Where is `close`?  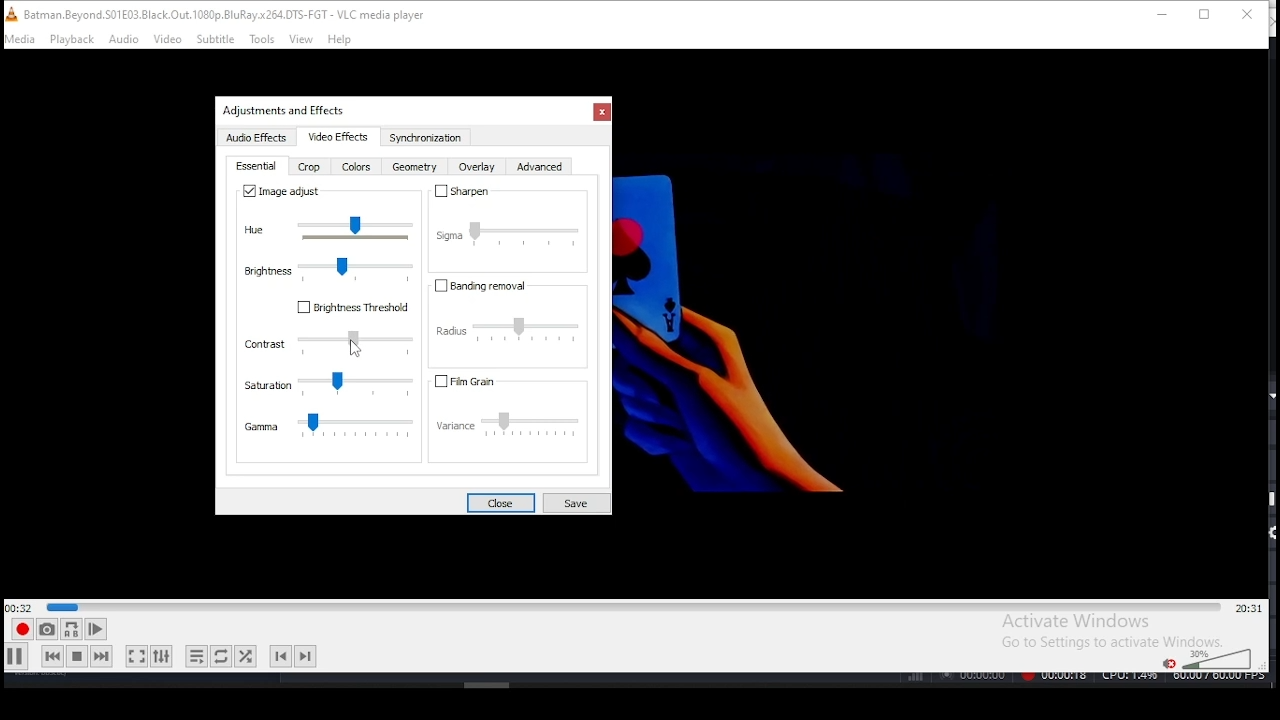 close is located at coordinates (499, 501).